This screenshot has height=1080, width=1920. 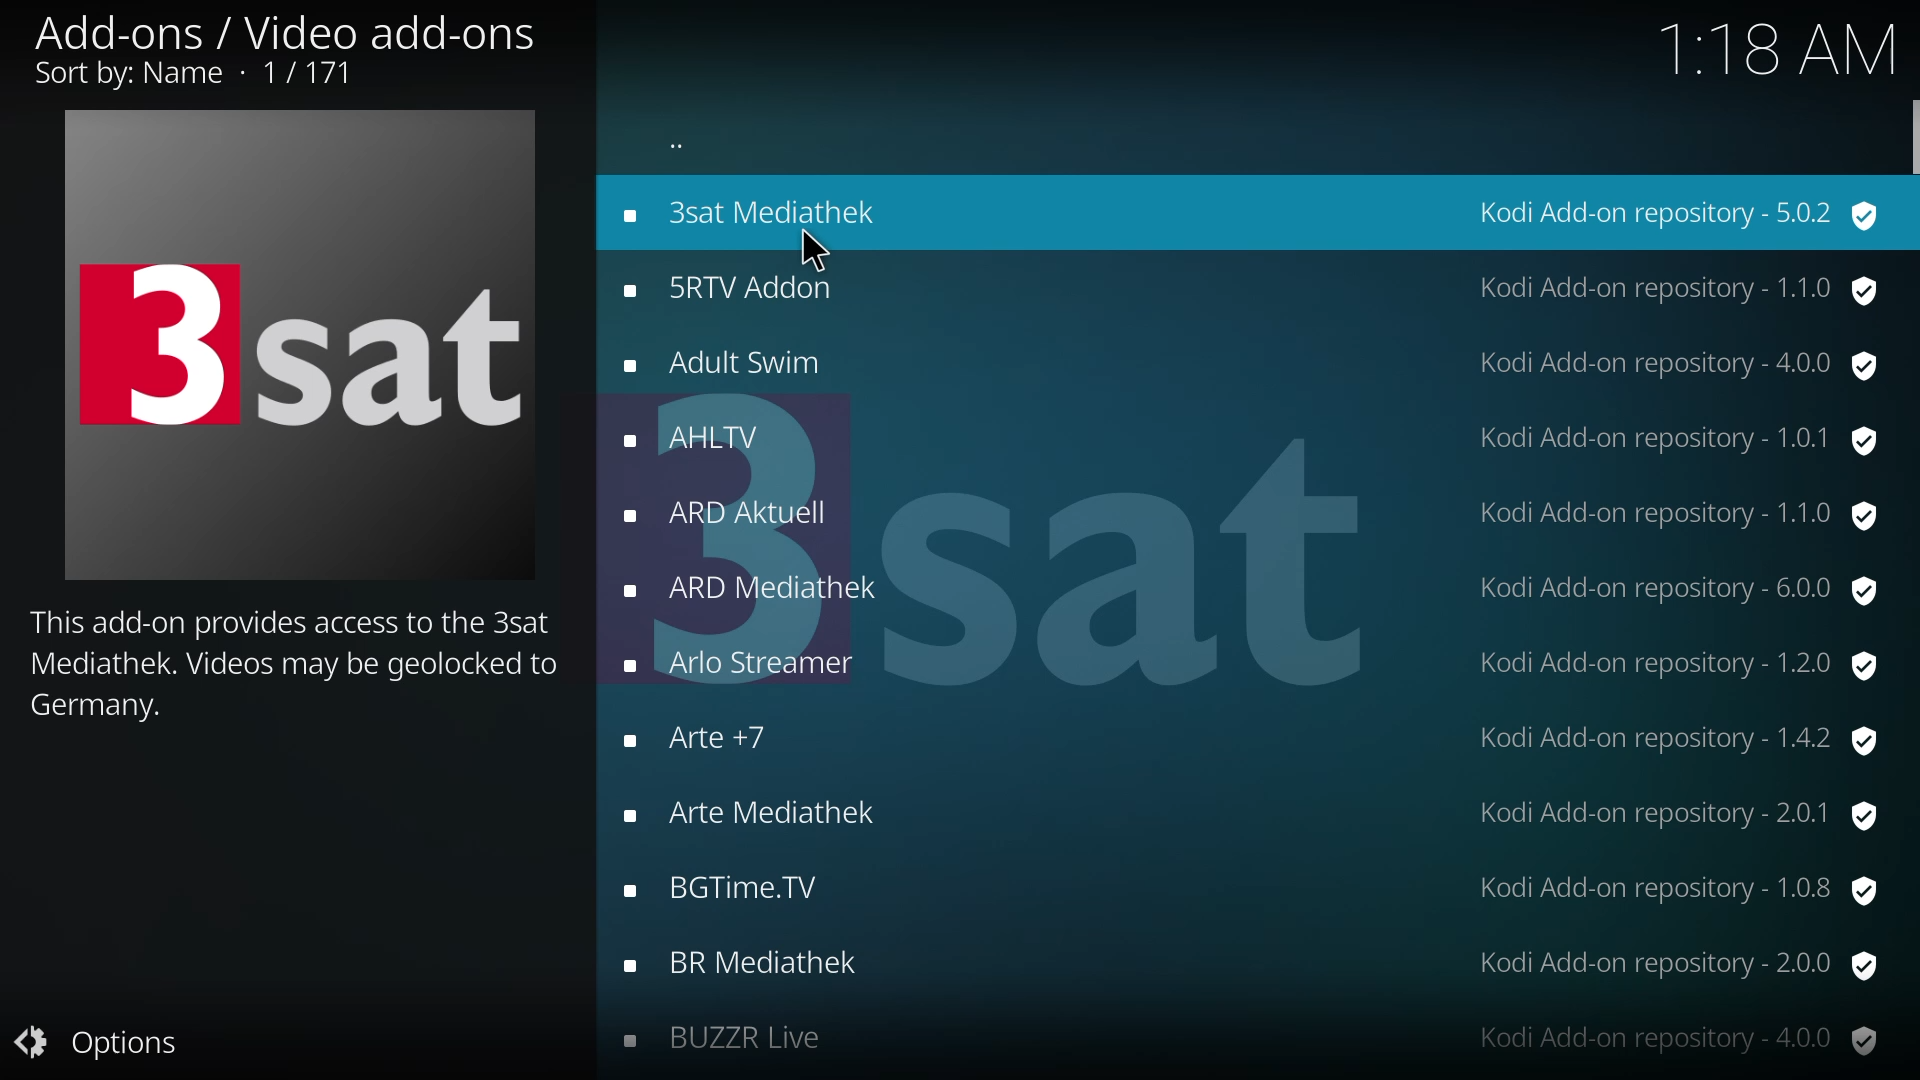 What do you see at coordinates (195, 76) in the screenshot?
I see `sort` at bounding box center [195, 76].